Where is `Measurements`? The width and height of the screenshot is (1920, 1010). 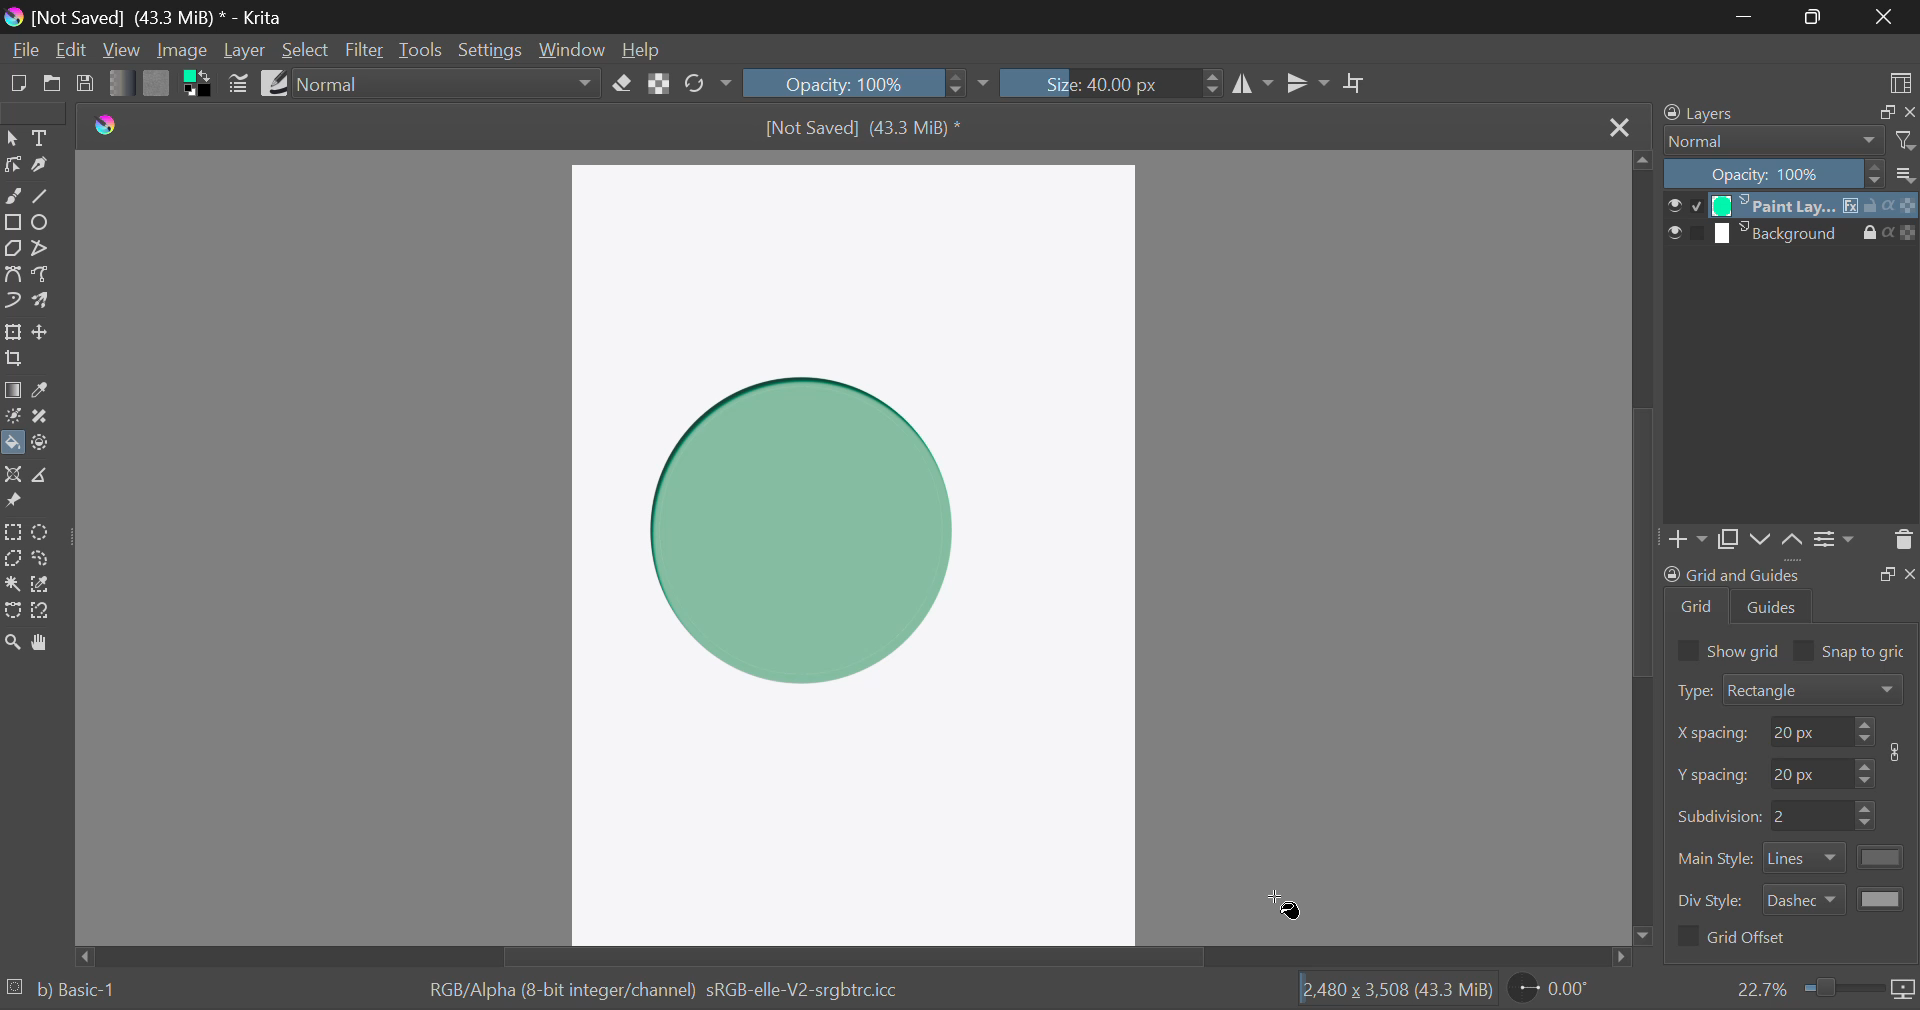 Measurements is located at coordinates (43, 474).